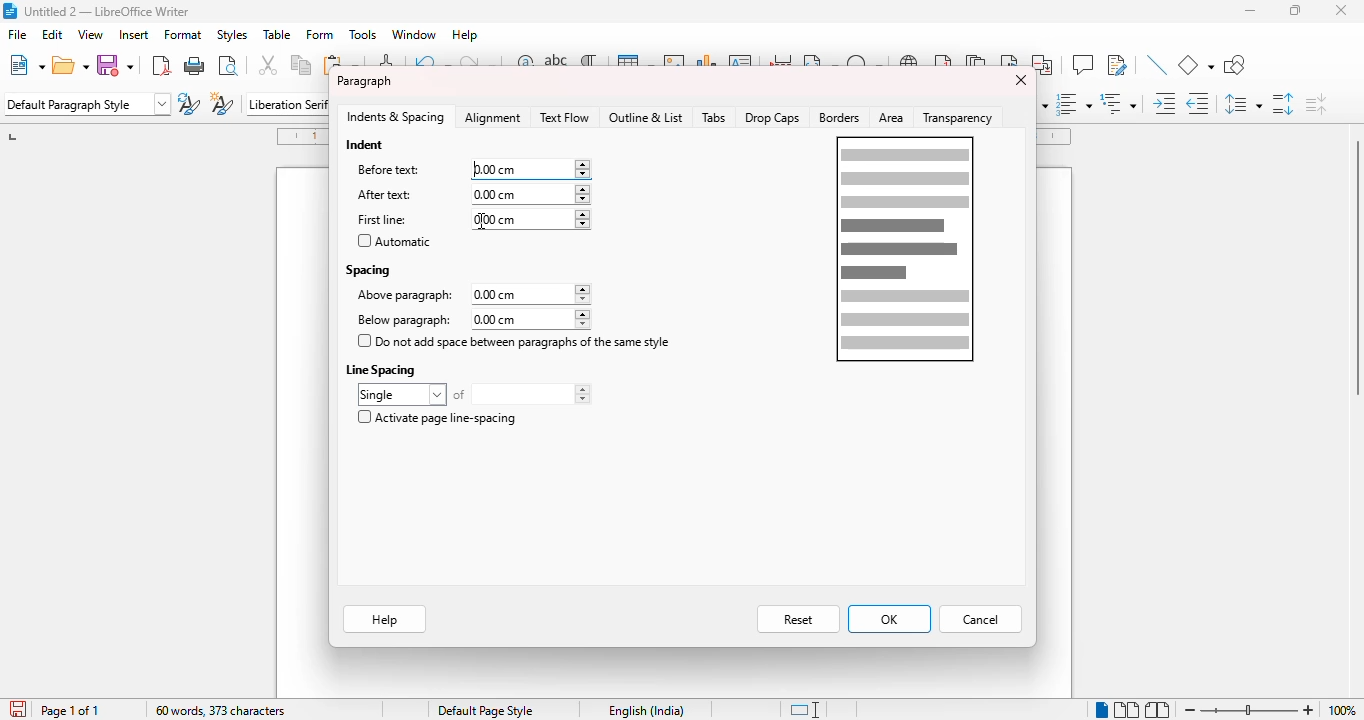 Image resolution: width=1364 pixels, height=720 pixels. What do you see at coordinates (1296, 10) in the screenshot?
I see `maximize` at bounding box center [1296, 10].